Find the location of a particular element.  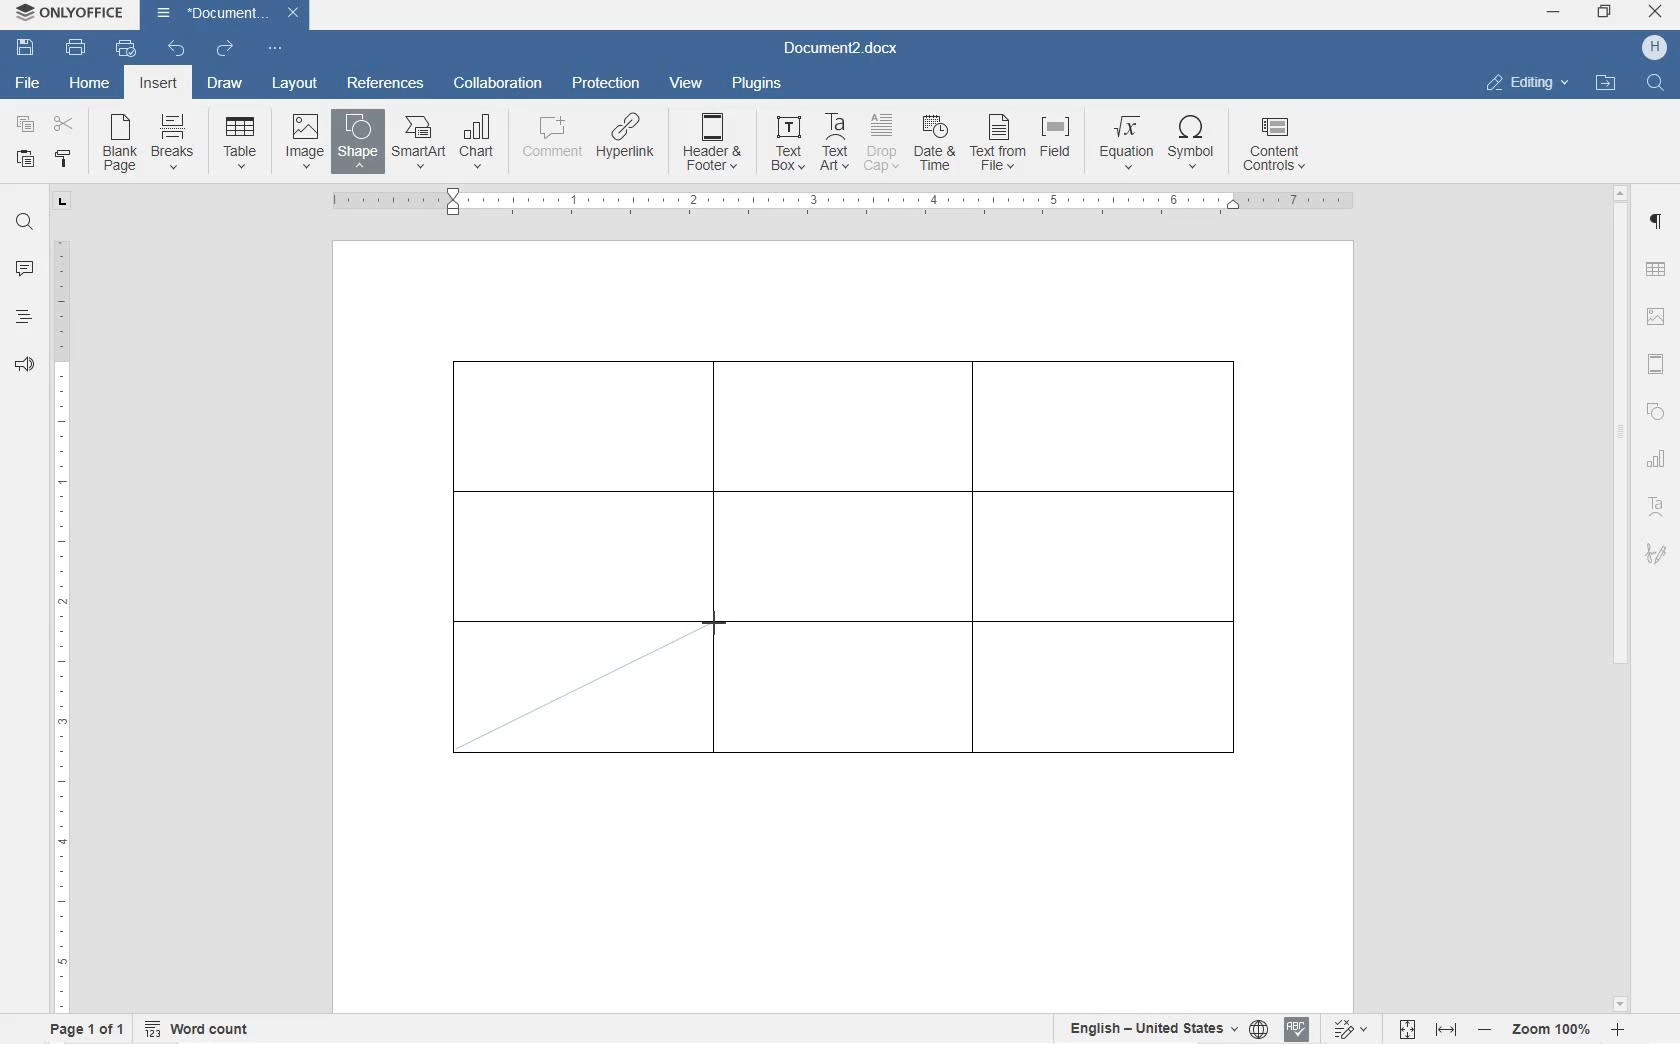

EDITING is located at coordinates (1528, 82).